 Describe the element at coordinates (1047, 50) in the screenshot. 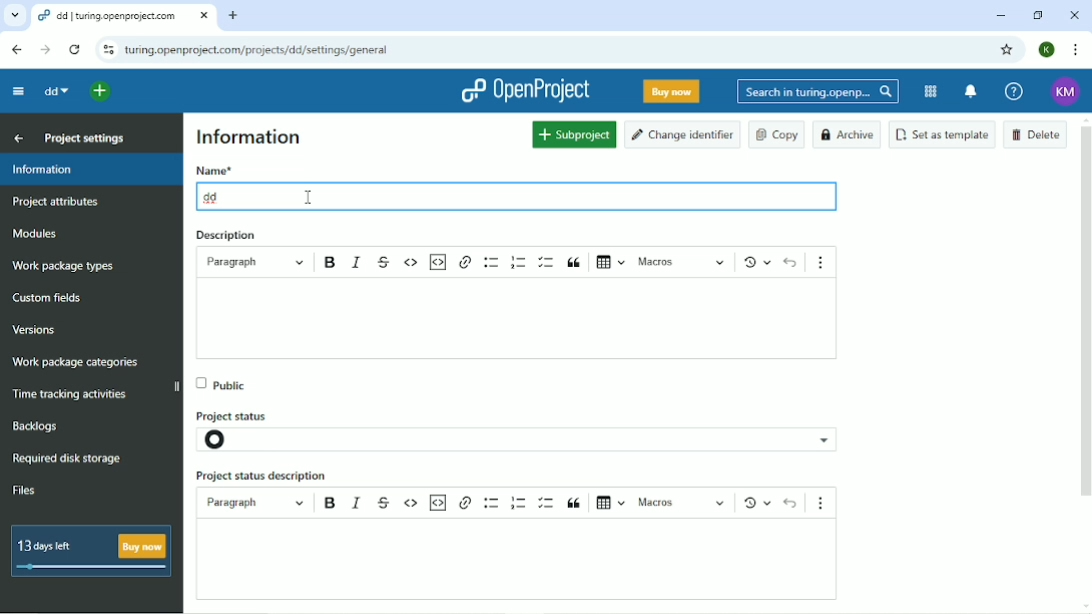

I see `K` at that location.